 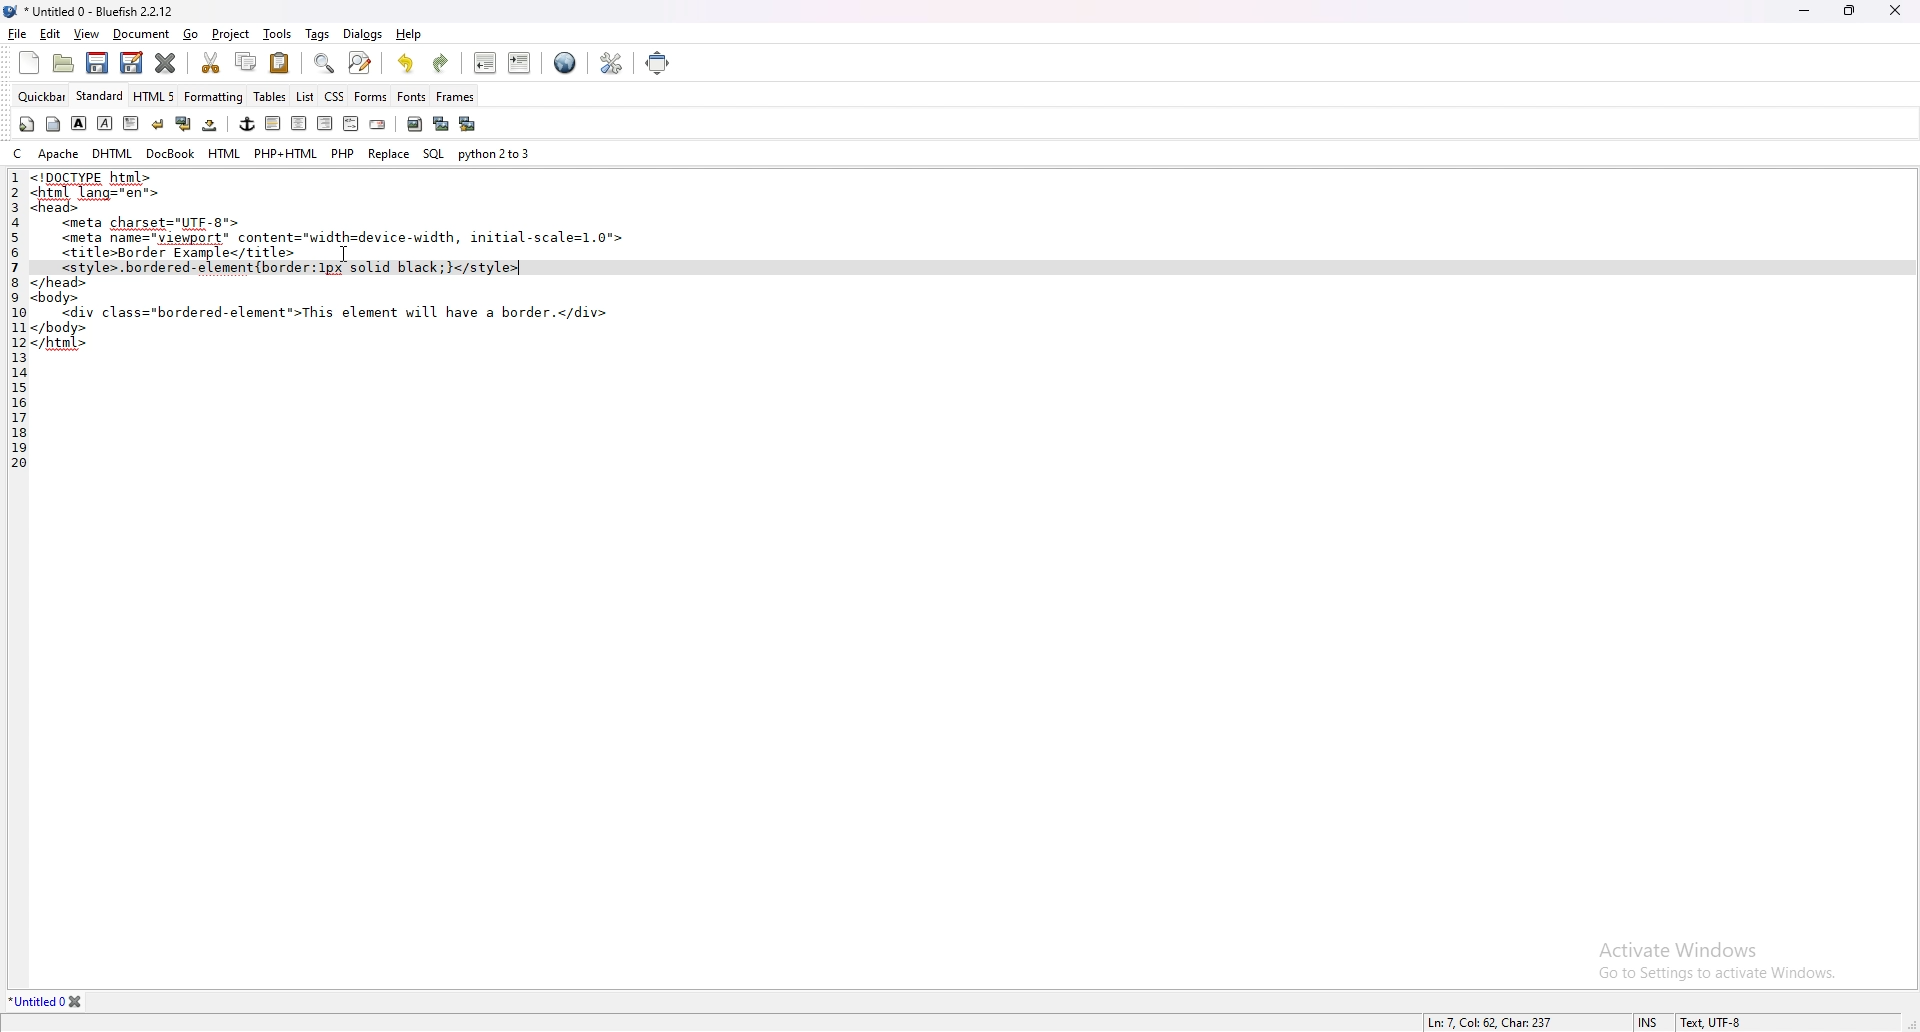 What do you see at coordinates (565, 64) in the screenshot?
I see `edit in browser` at bounding box center [565, 64].